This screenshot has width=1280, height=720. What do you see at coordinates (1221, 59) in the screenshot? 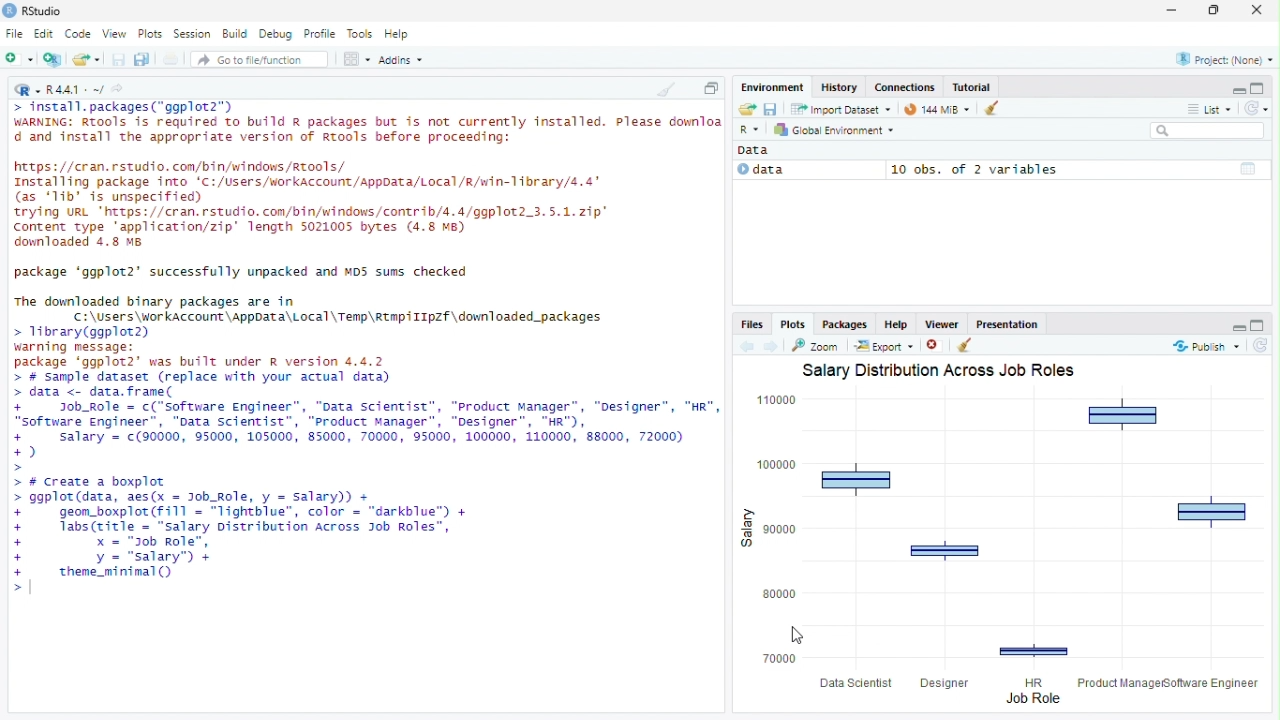
I see `project selector` at bounding box center [1221, 59].